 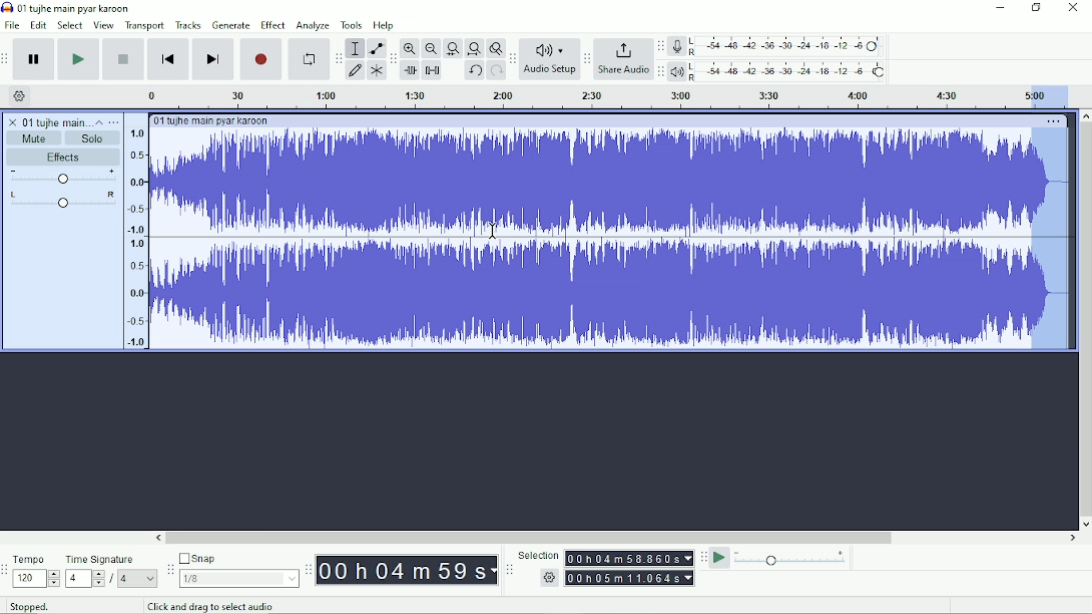 What do you see at coordinates (494, 48) in the screenshot?
I see `Zoom toggle` at bounding box center [494, 48].